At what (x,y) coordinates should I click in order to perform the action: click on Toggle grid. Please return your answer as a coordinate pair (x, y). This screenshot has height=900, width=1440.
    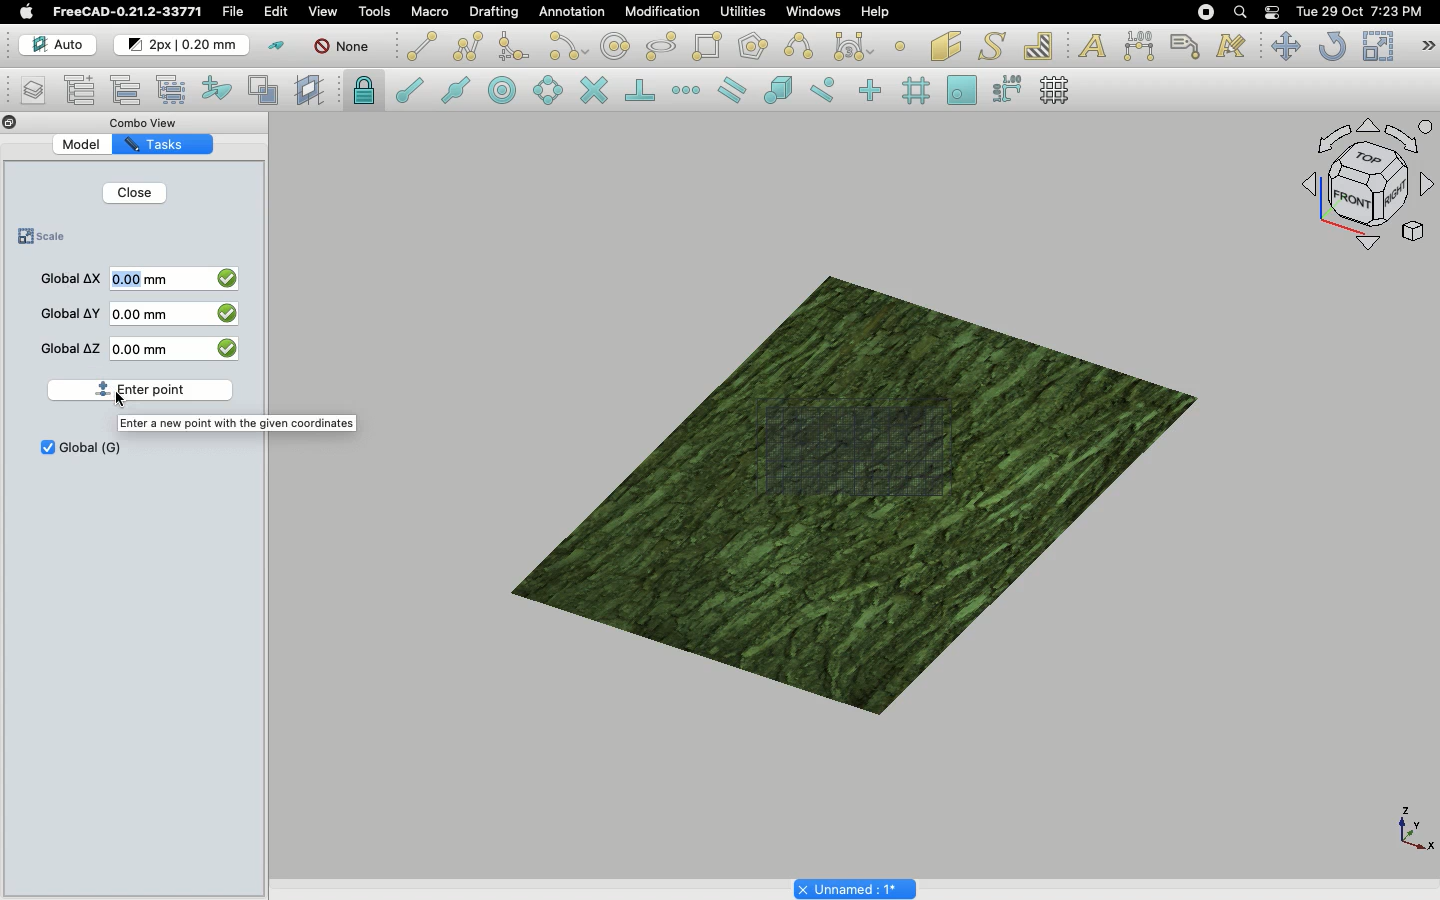
    Looking at the image, I should click on (1061, 90).